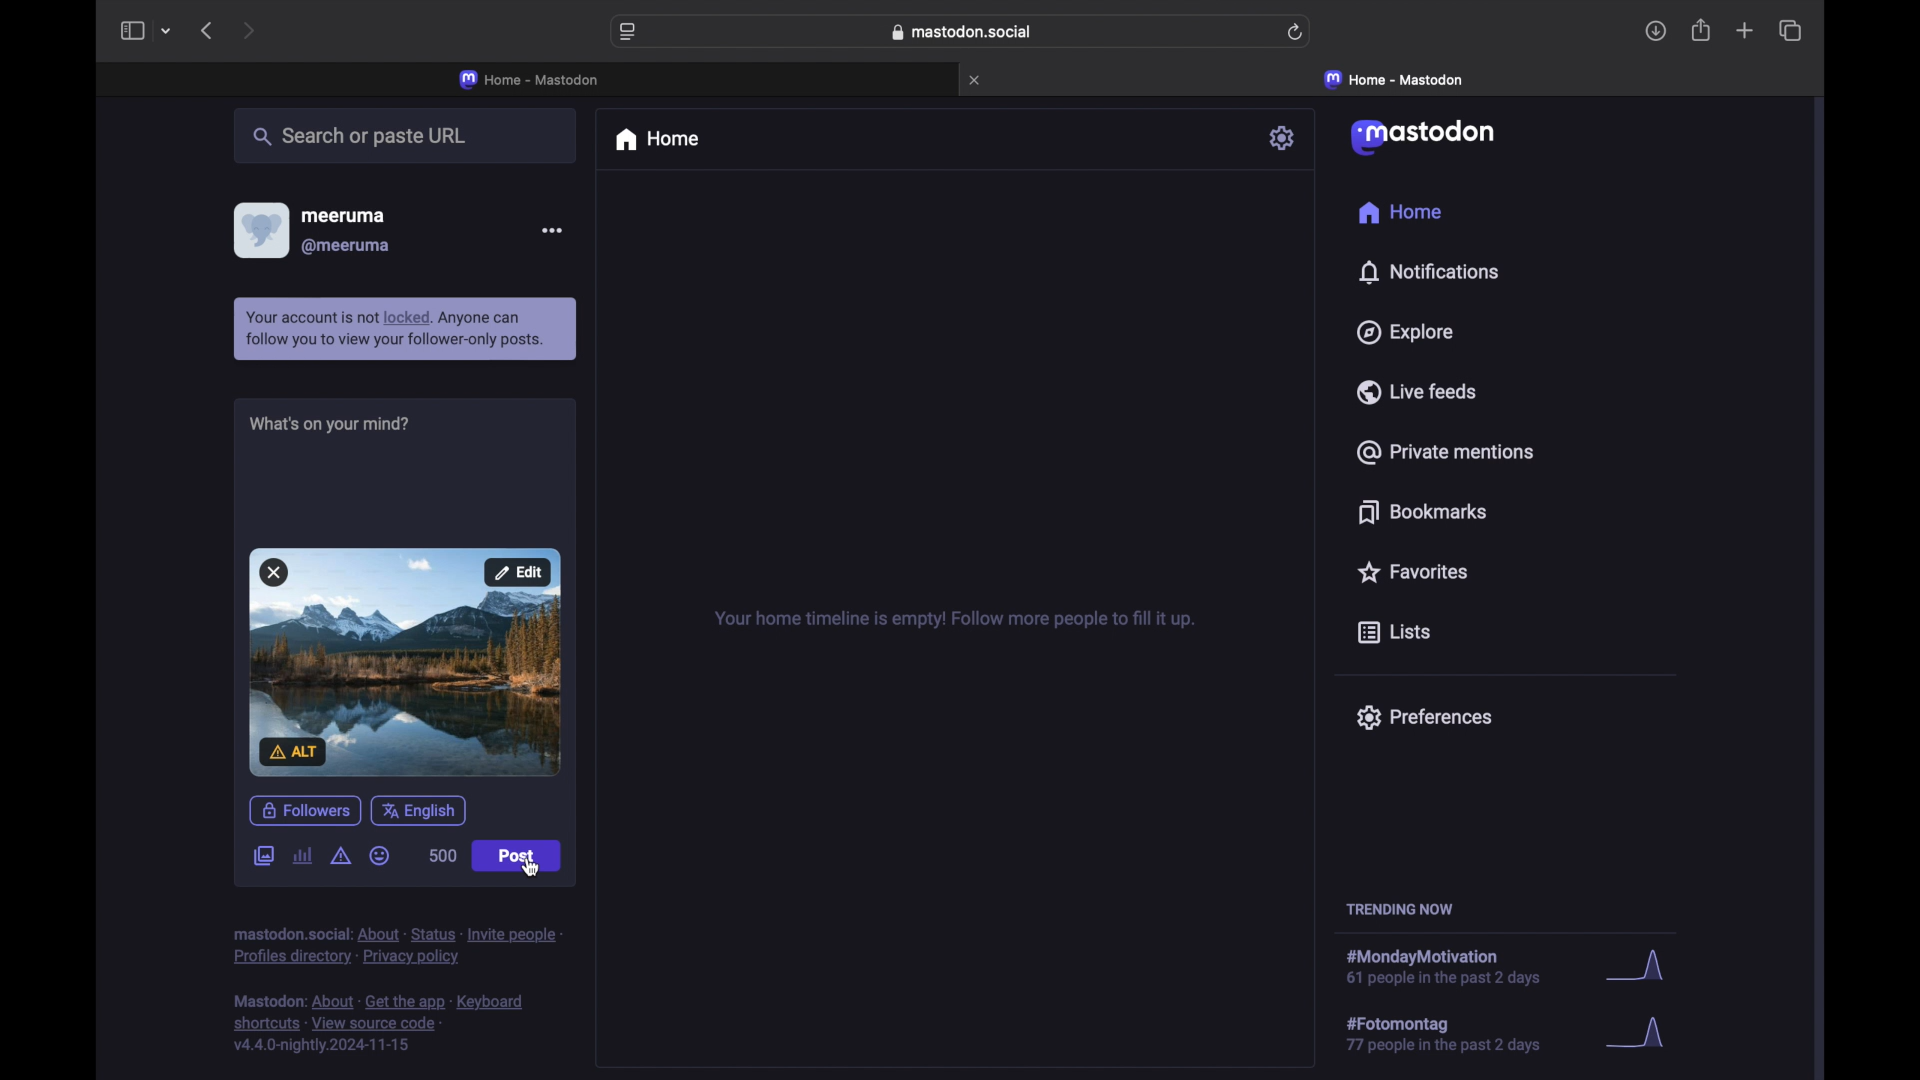 The height and width of the screenshot is (1080, 1920). What do you see at coordinates (366, 138) in the screenshot?
I see `search or paste url` at bounding box center [366, 138].